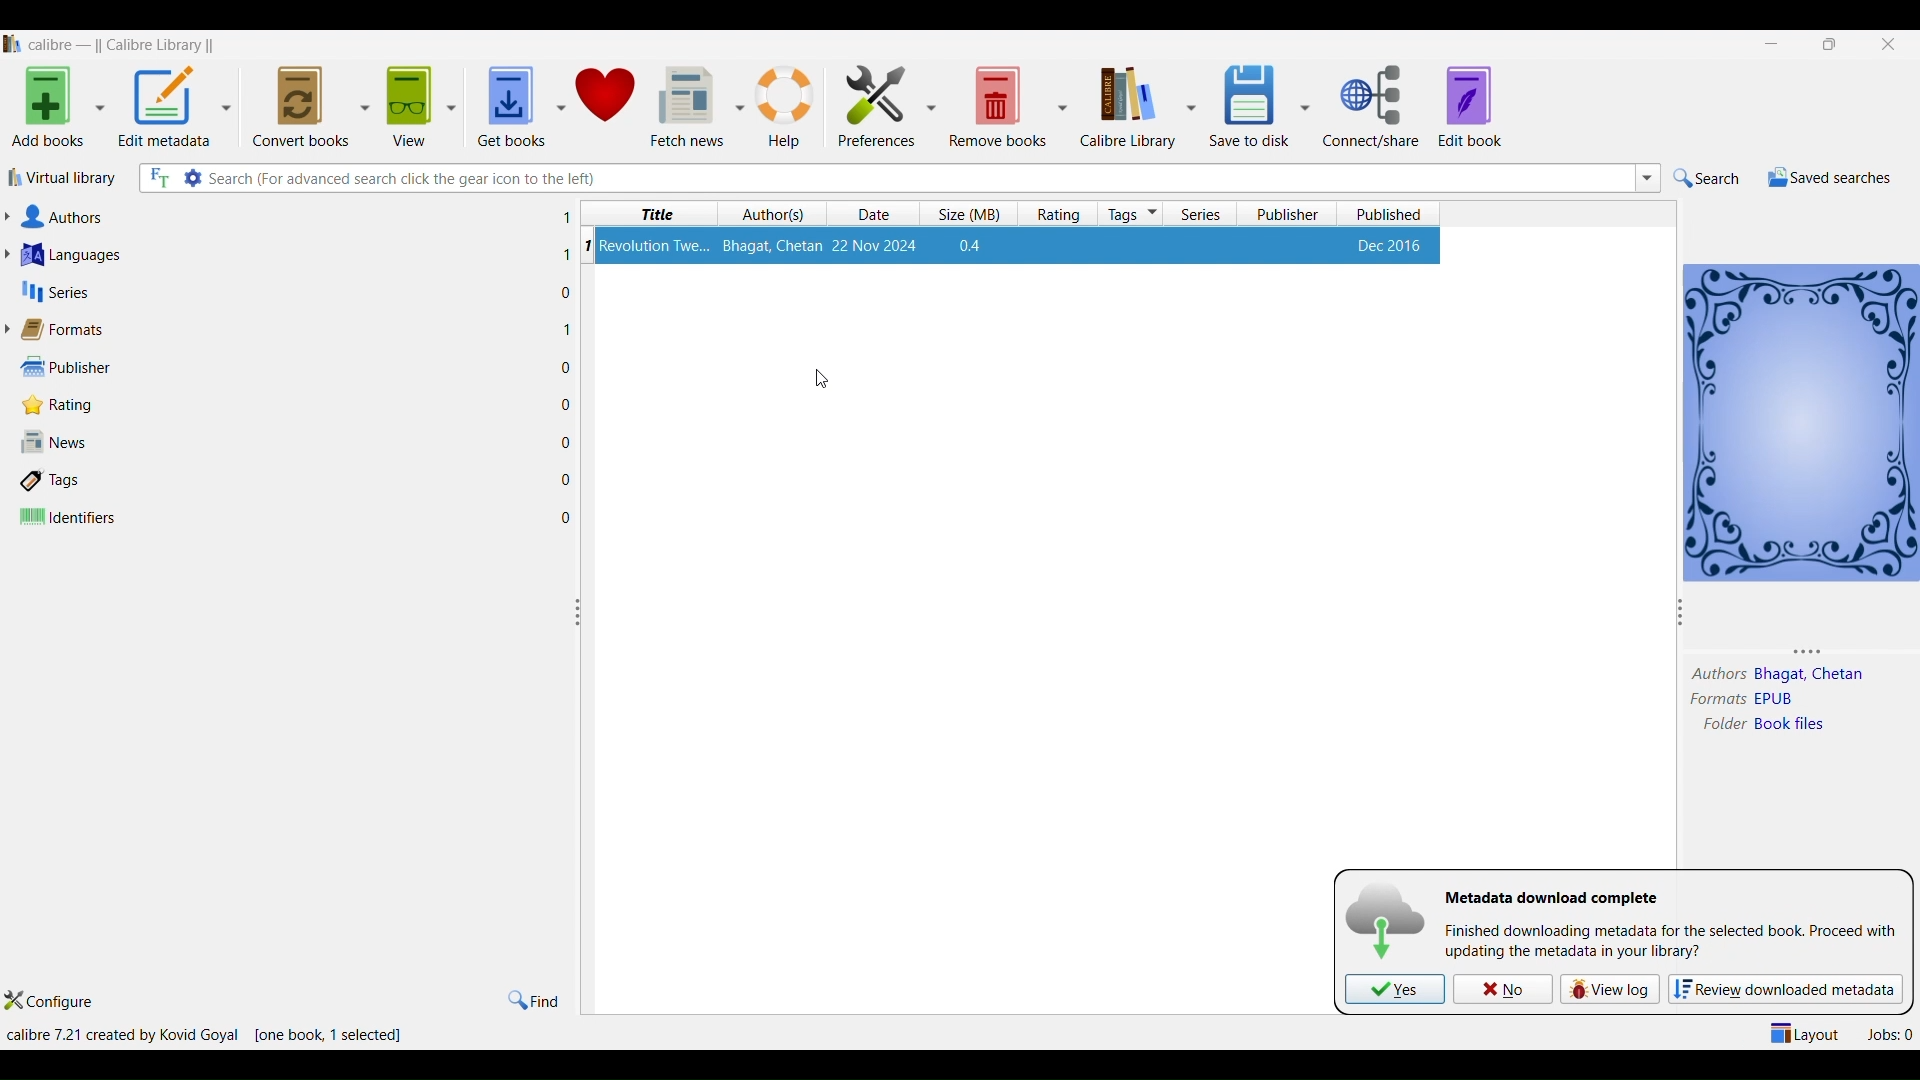  What do you see at coordinates (193, 178) in the screenshot?
I see `search settings ` at bounding box center [193, 178].